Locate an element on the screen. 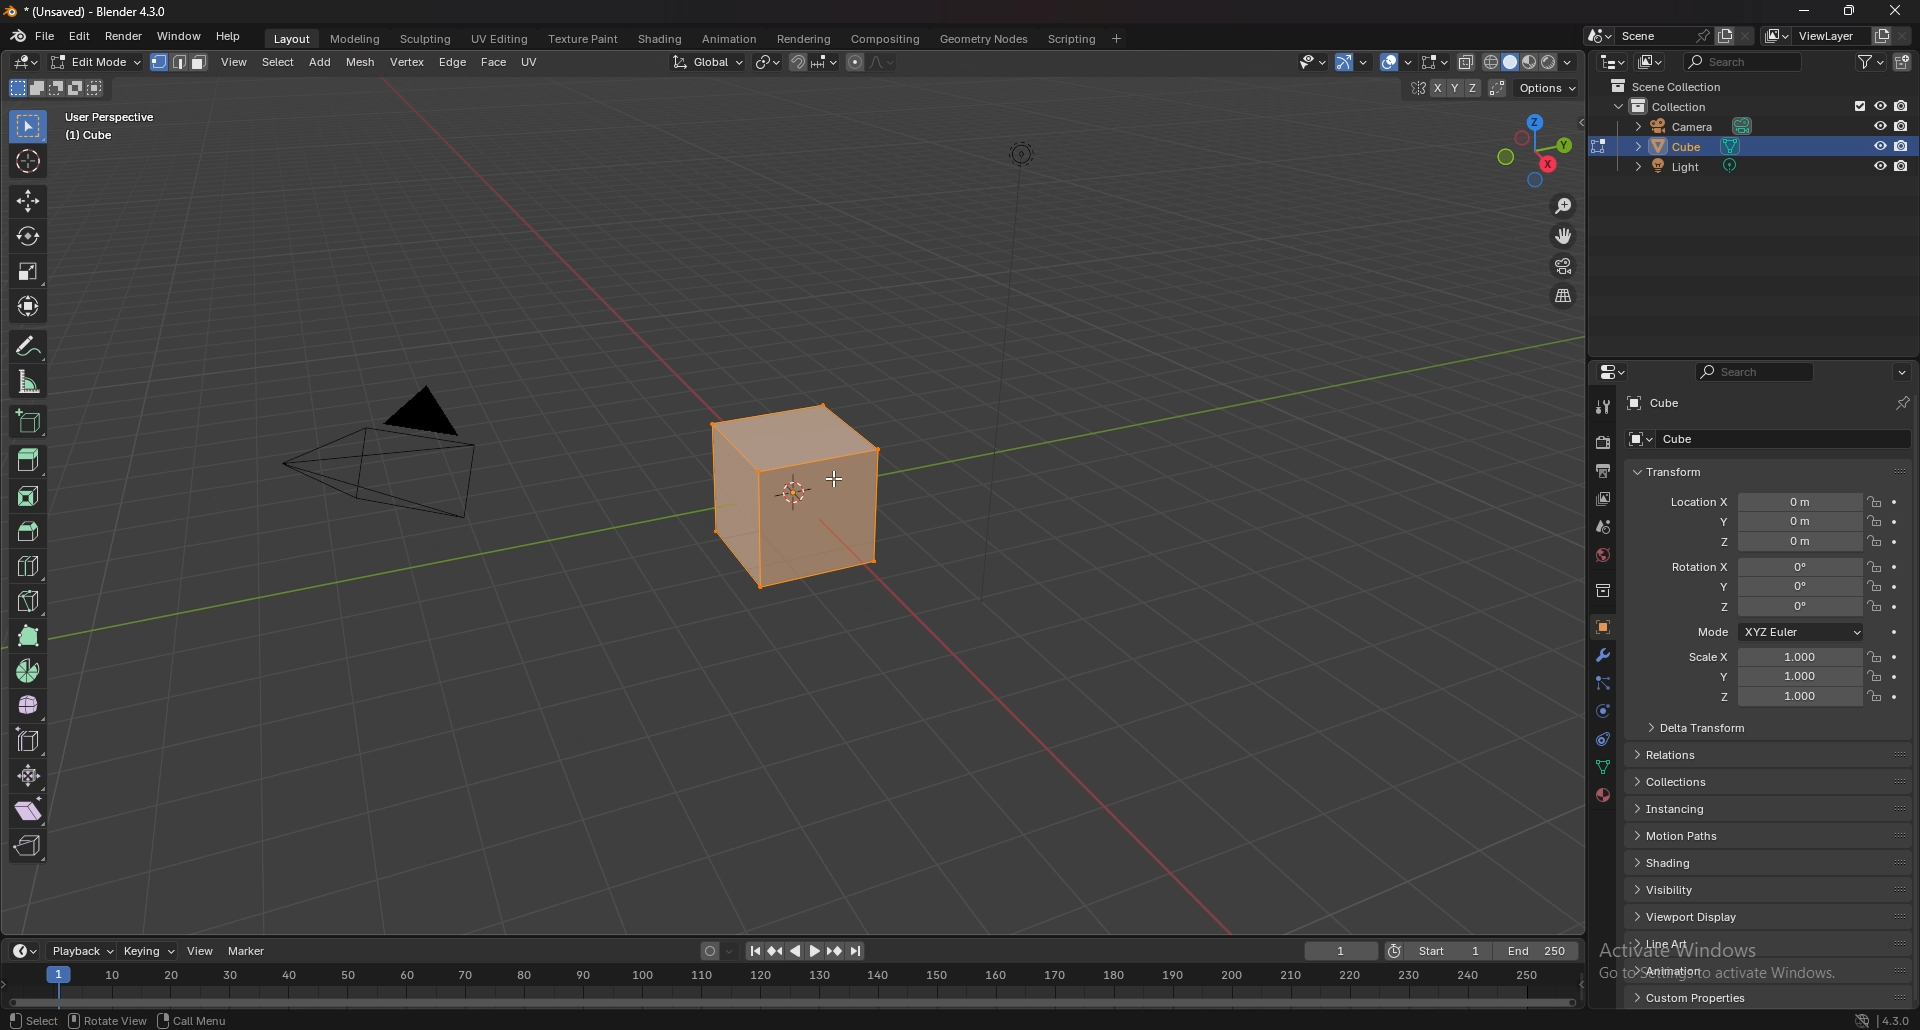 The image size is (1920, 1030). knife is located at coordinates (29, 601).